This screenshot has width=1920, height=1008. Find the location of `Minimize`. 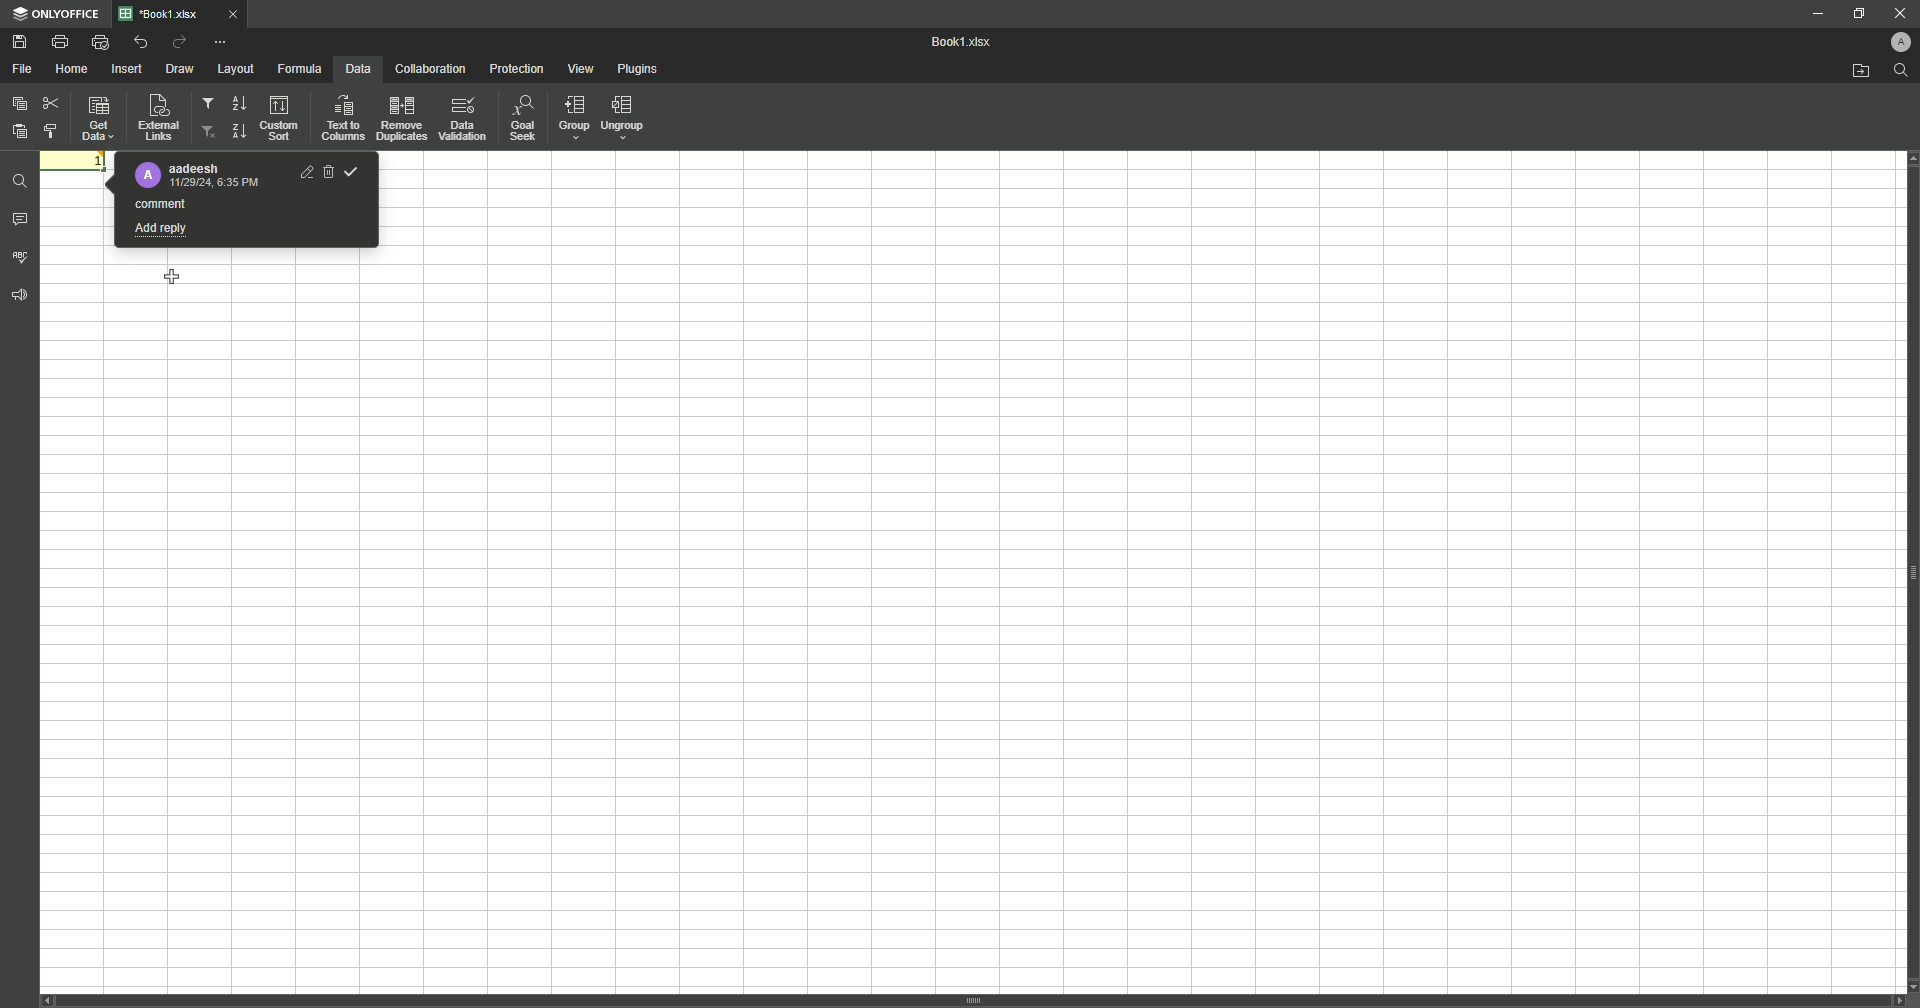

Minimize is located at coordinates (1808, 15).